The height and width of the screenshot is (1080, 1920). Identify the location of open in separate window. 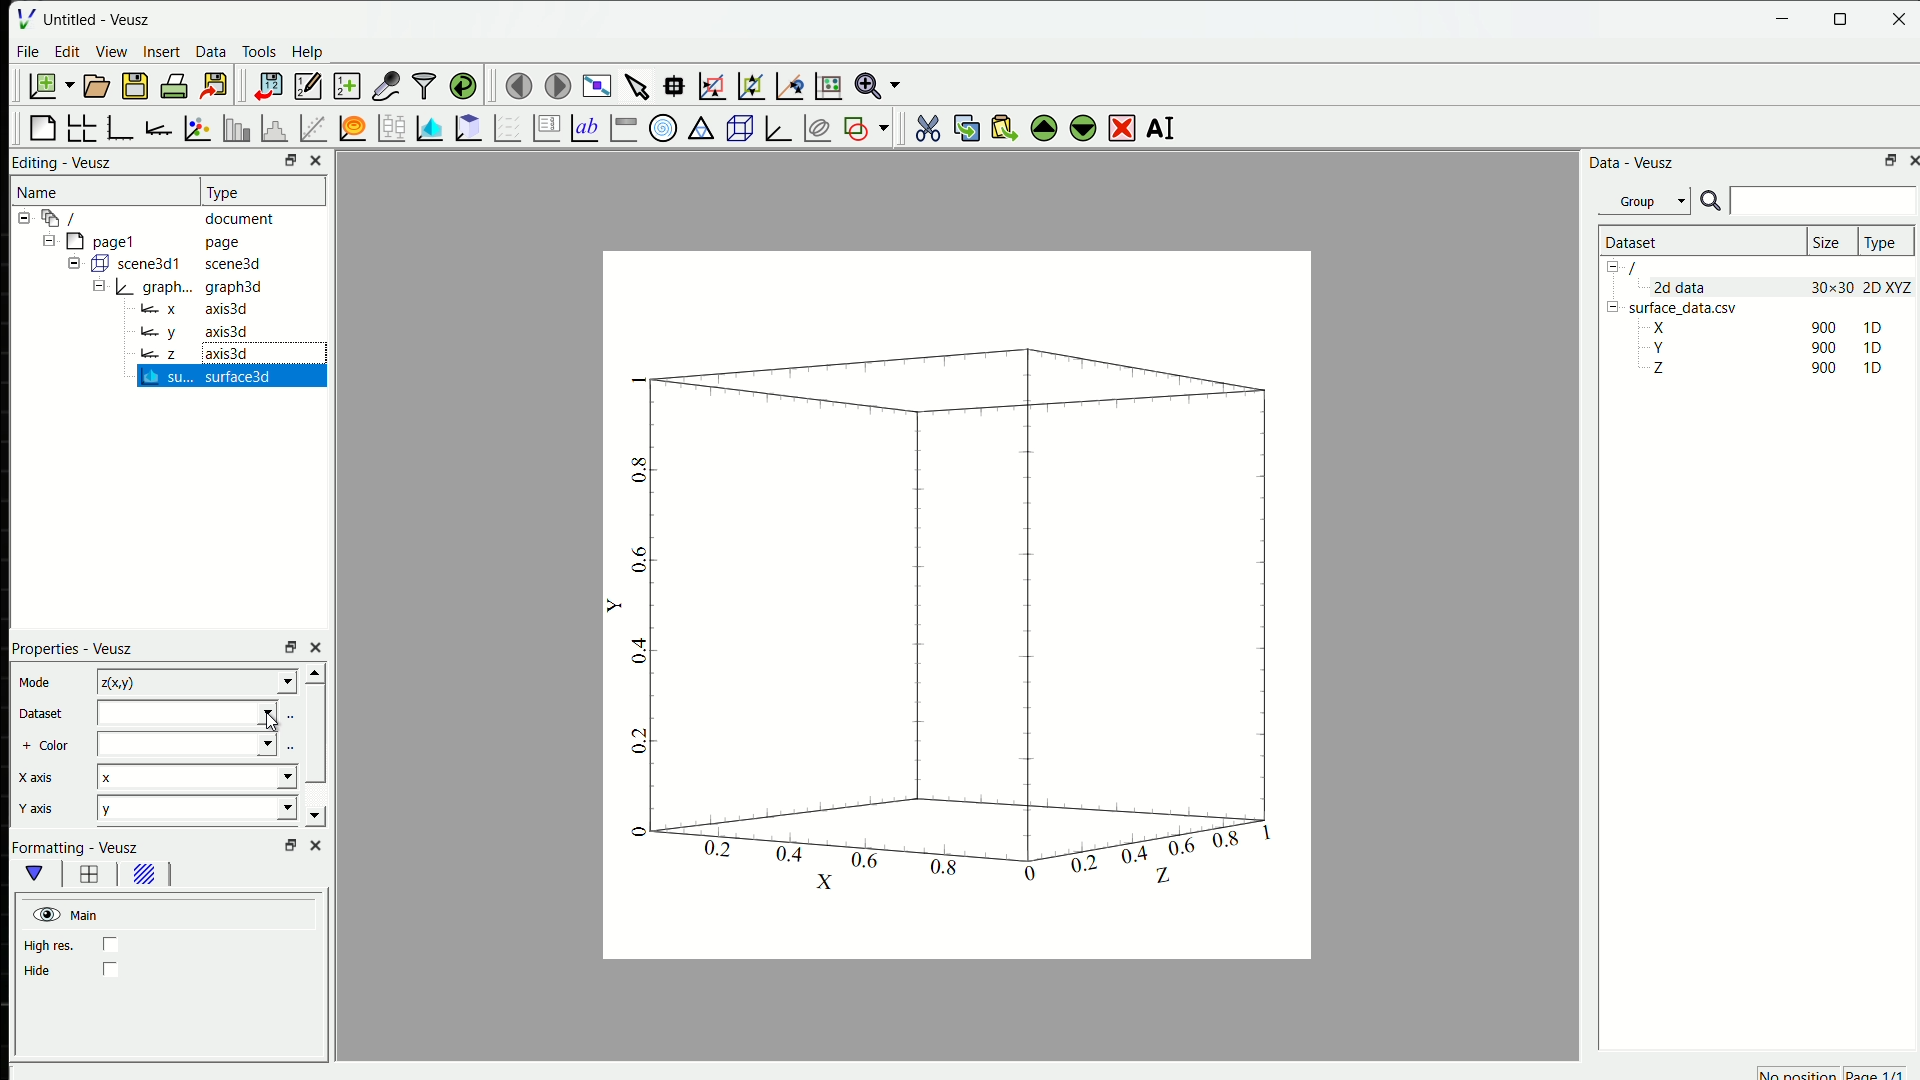
(1890, 159).